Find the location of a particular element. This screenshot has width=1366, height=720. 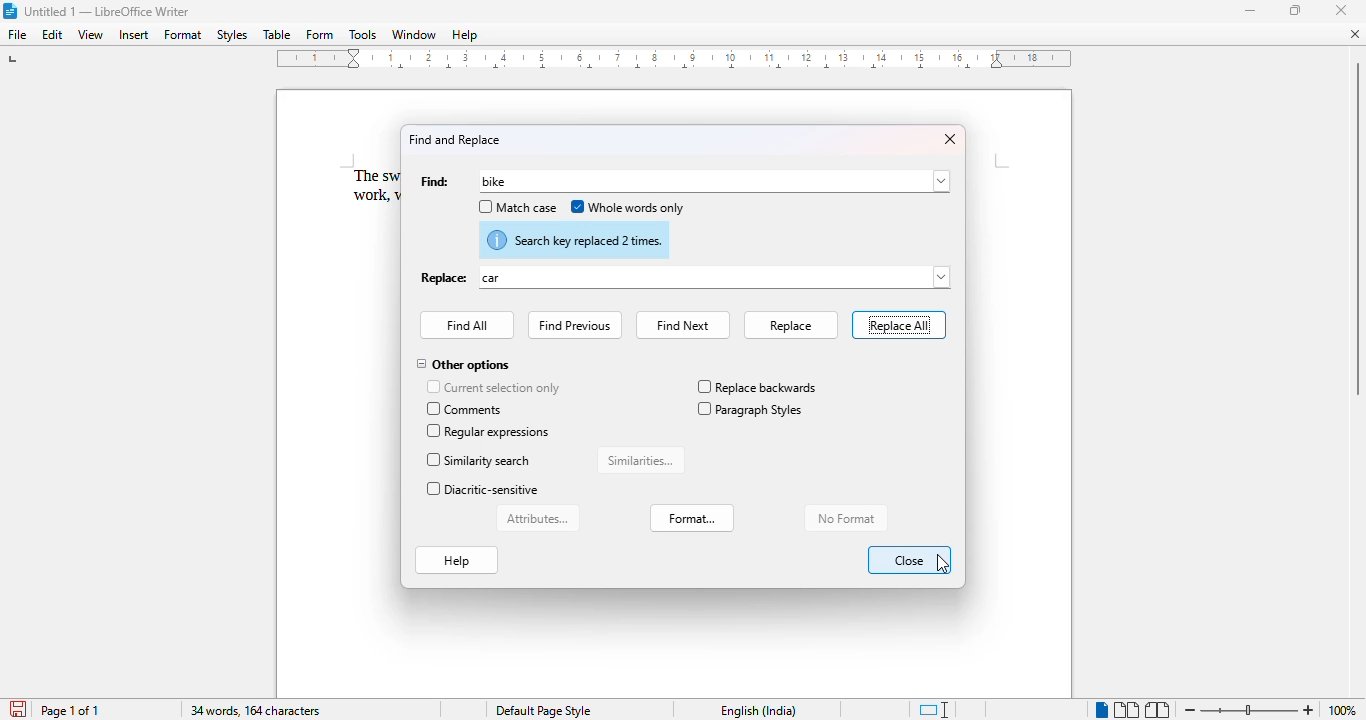

replace backwards is located at coordinates (756, 387).